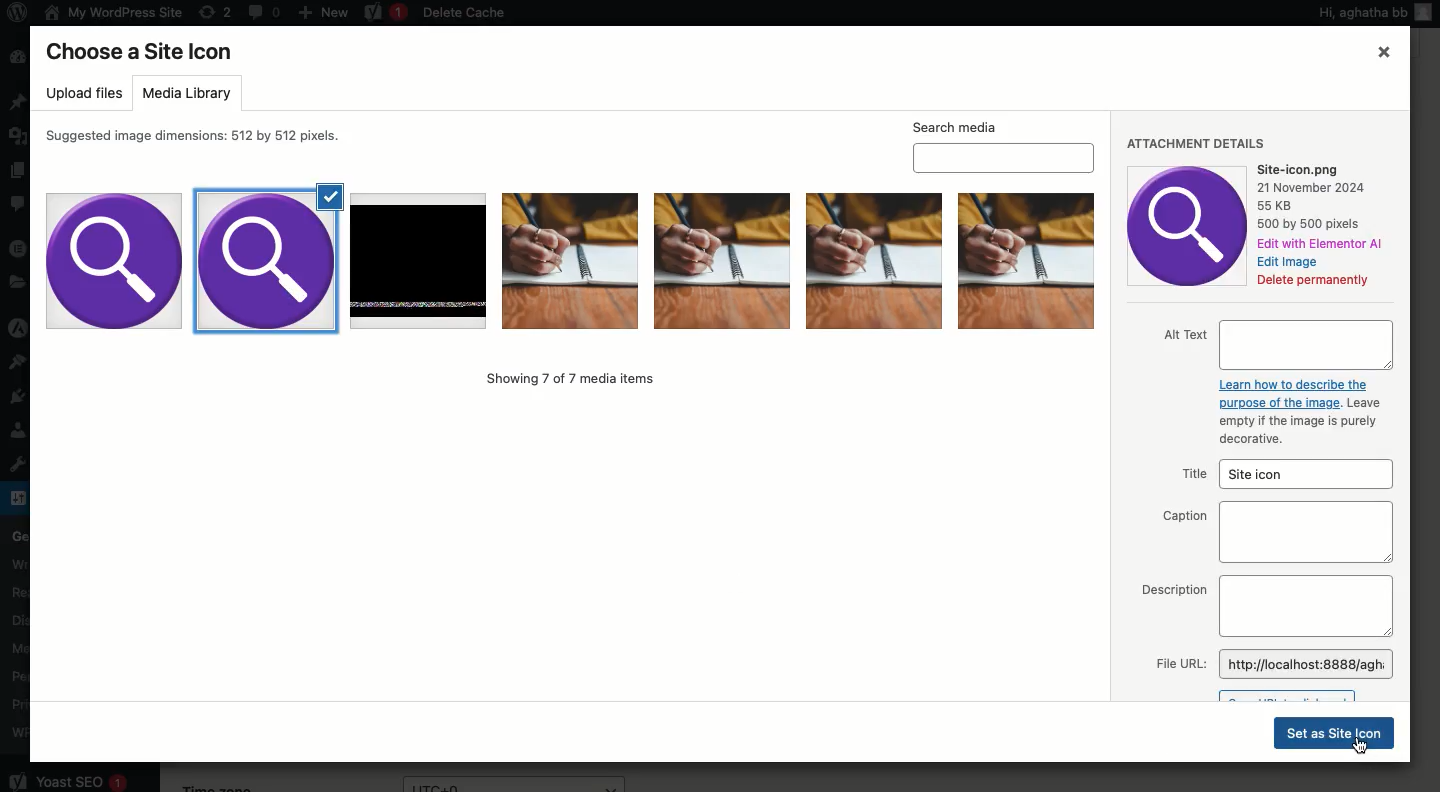  I want to click on user icon, so click(1427, 20).